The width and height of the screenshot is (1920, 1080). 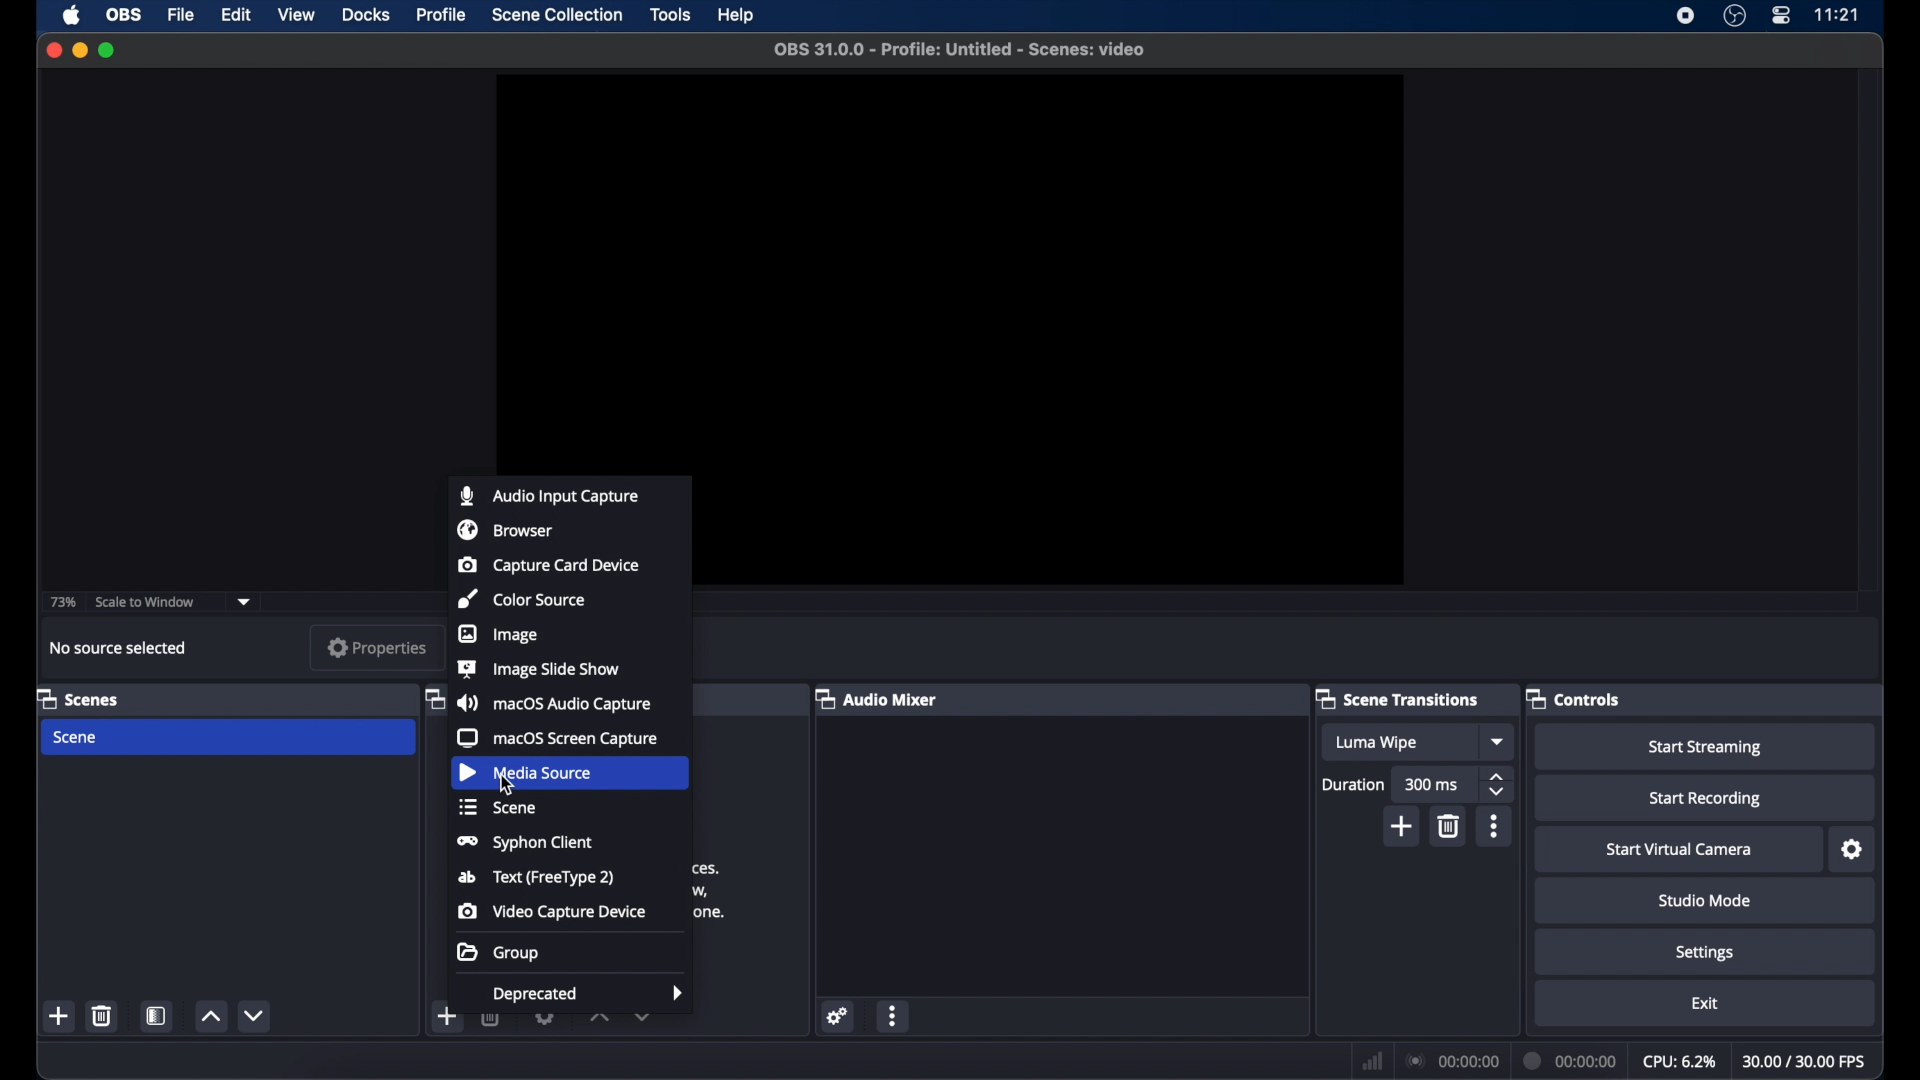 What do you see at coordinates (671, 15) in the screenshot?
I see `tools` at bounding box center [671, 15].